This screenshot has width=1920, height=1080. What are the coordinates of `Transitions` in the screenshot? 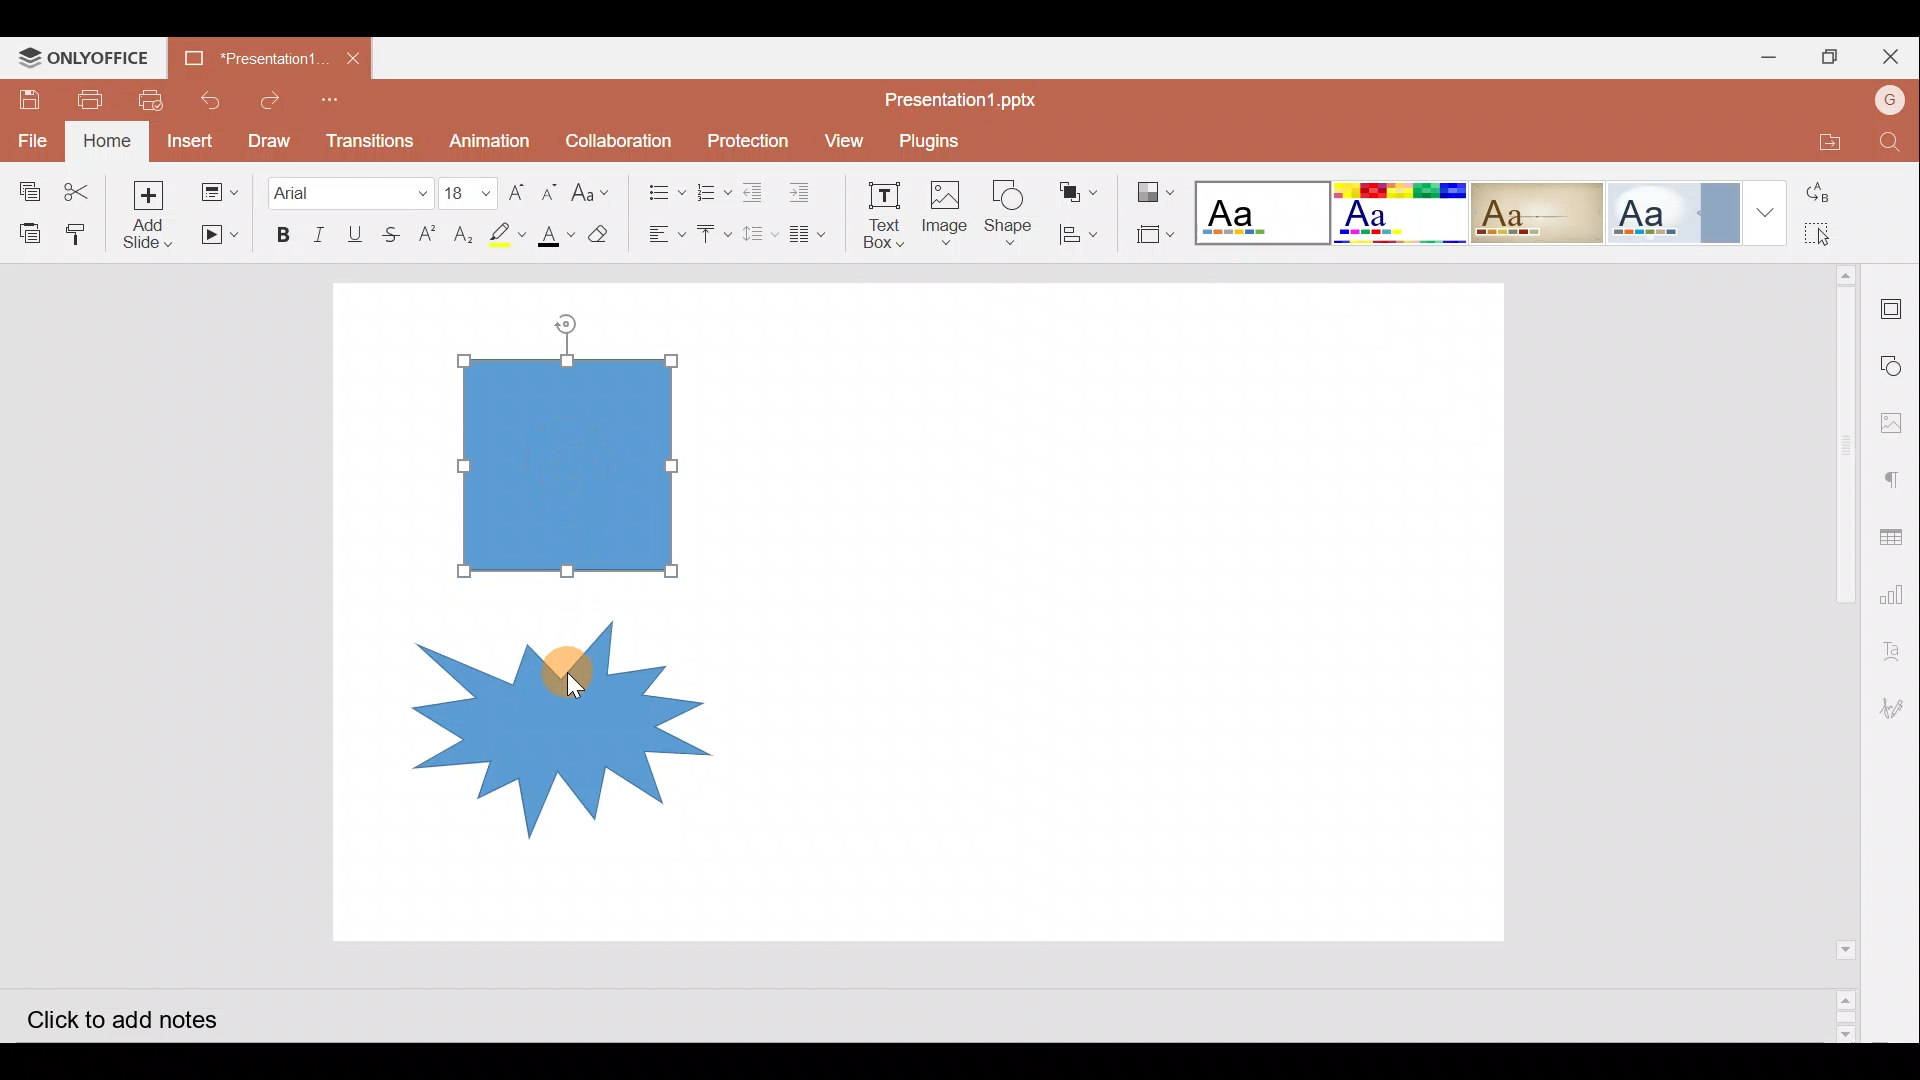 It's located at (368, 136).